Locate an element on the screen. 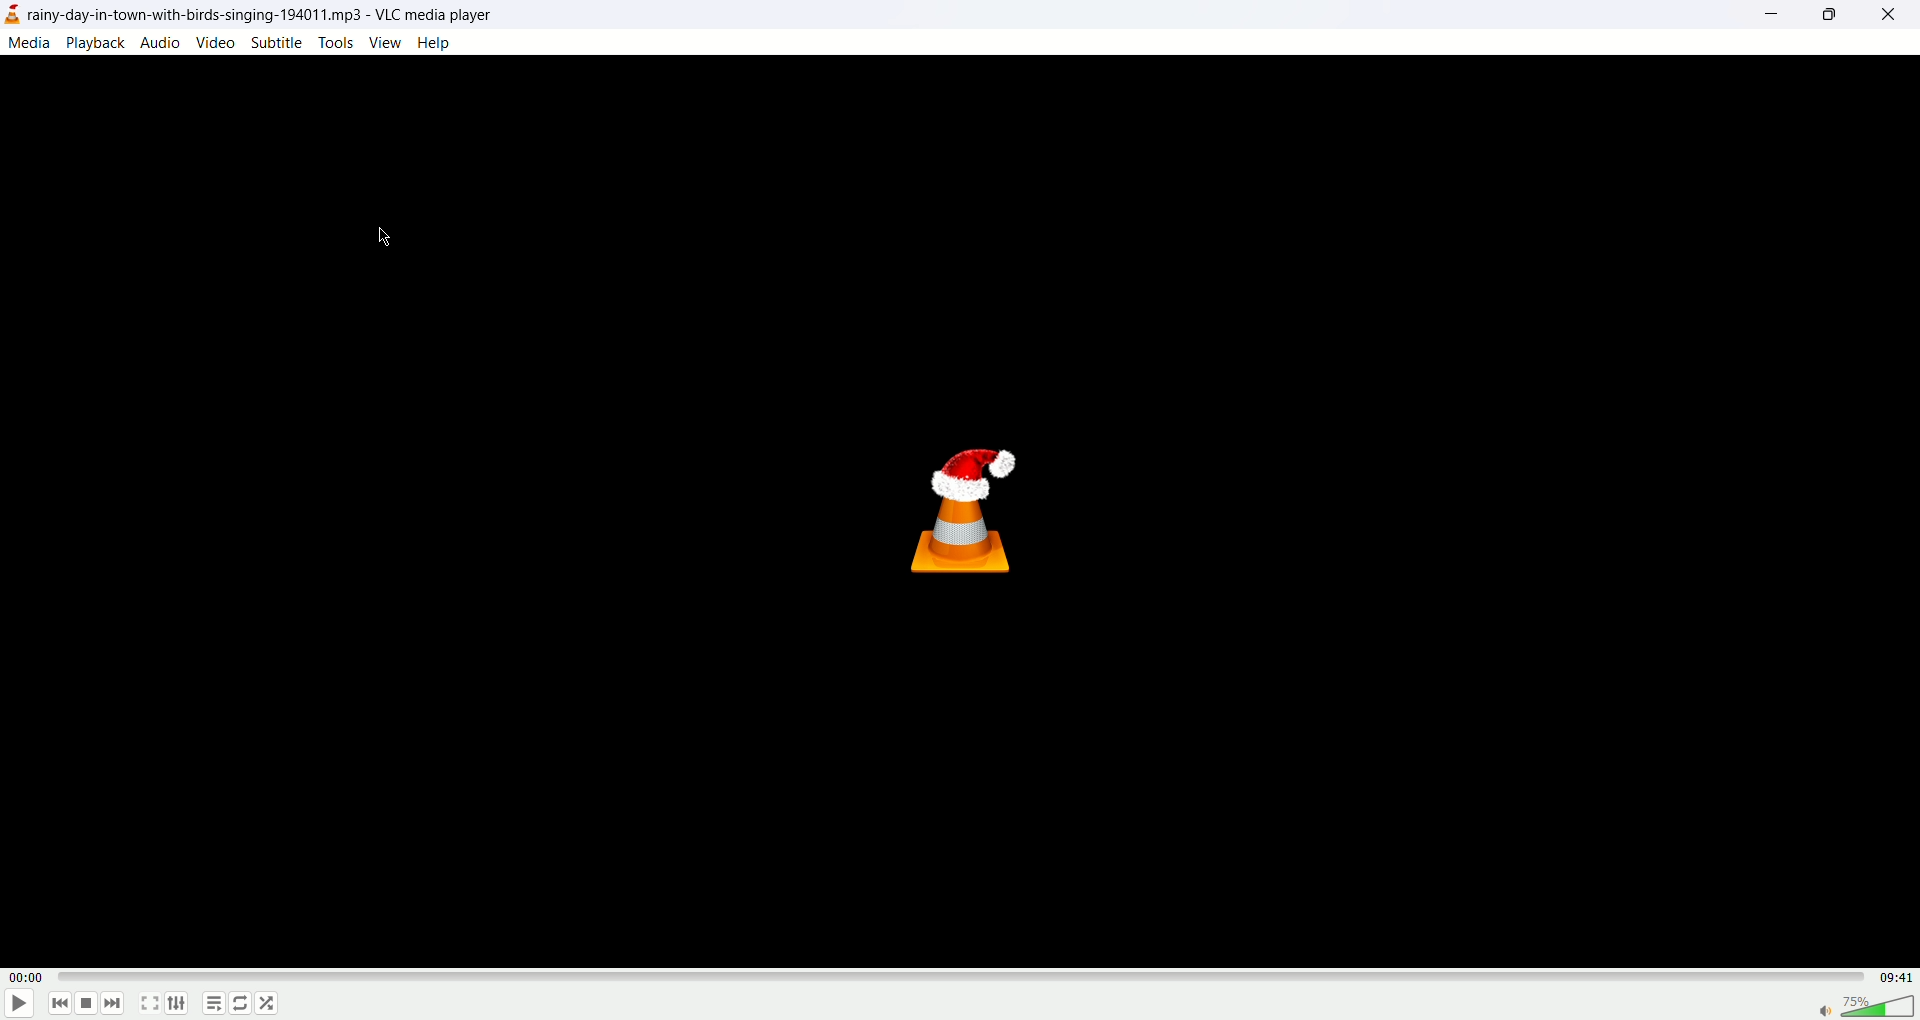 The image size is (1920, 1020). subtitle is located at coordinates (277, 44).